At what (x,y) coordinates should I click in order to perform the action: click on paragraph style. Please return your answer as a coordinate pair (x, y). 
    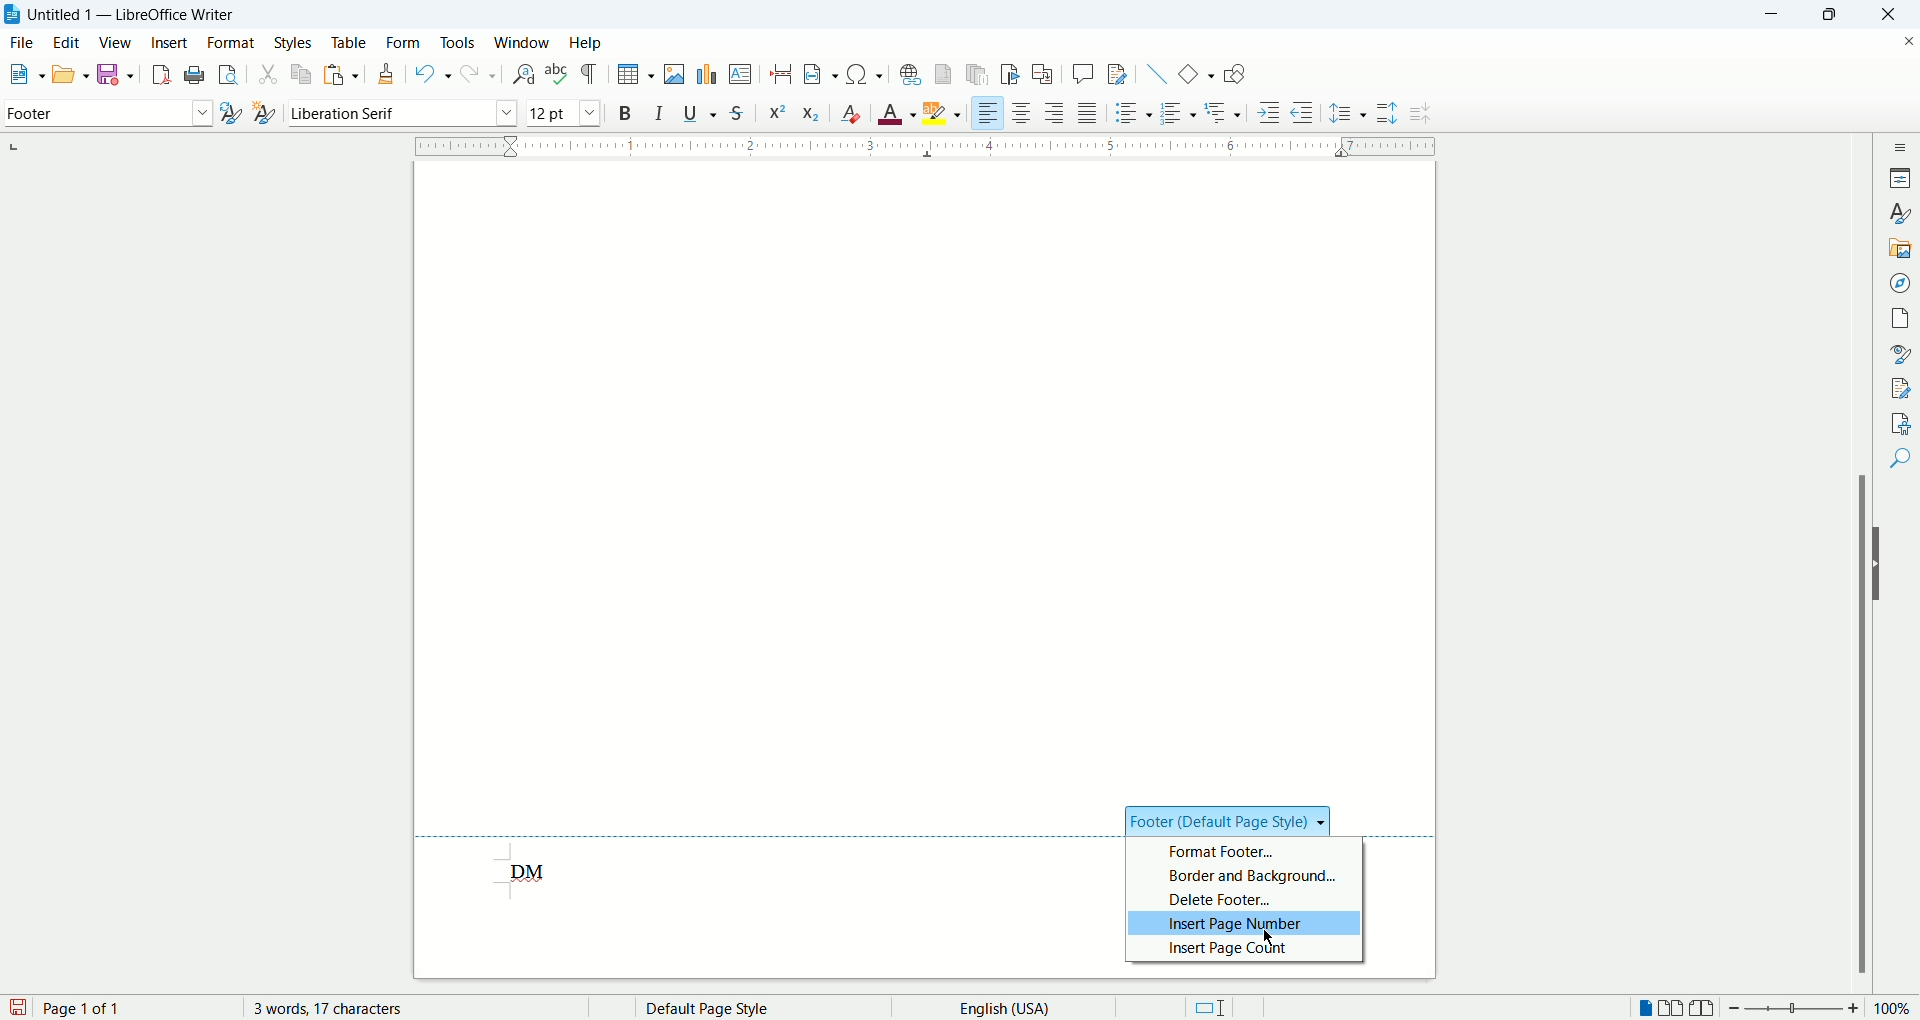
    Looking at the image, I should click on (104, 113).